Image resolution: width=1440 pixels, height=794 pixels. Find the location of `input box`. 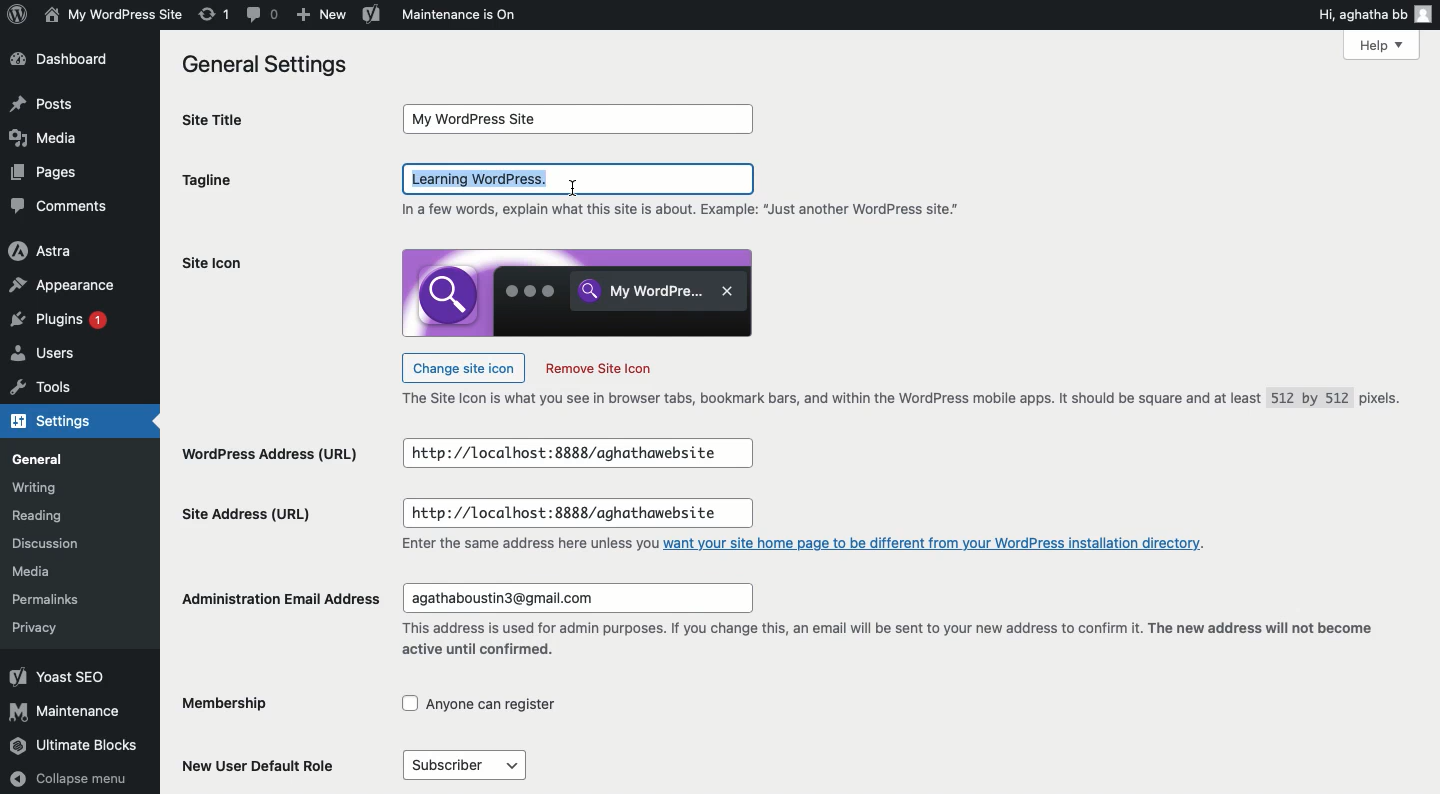

input box is located at coordinates (576, 598).